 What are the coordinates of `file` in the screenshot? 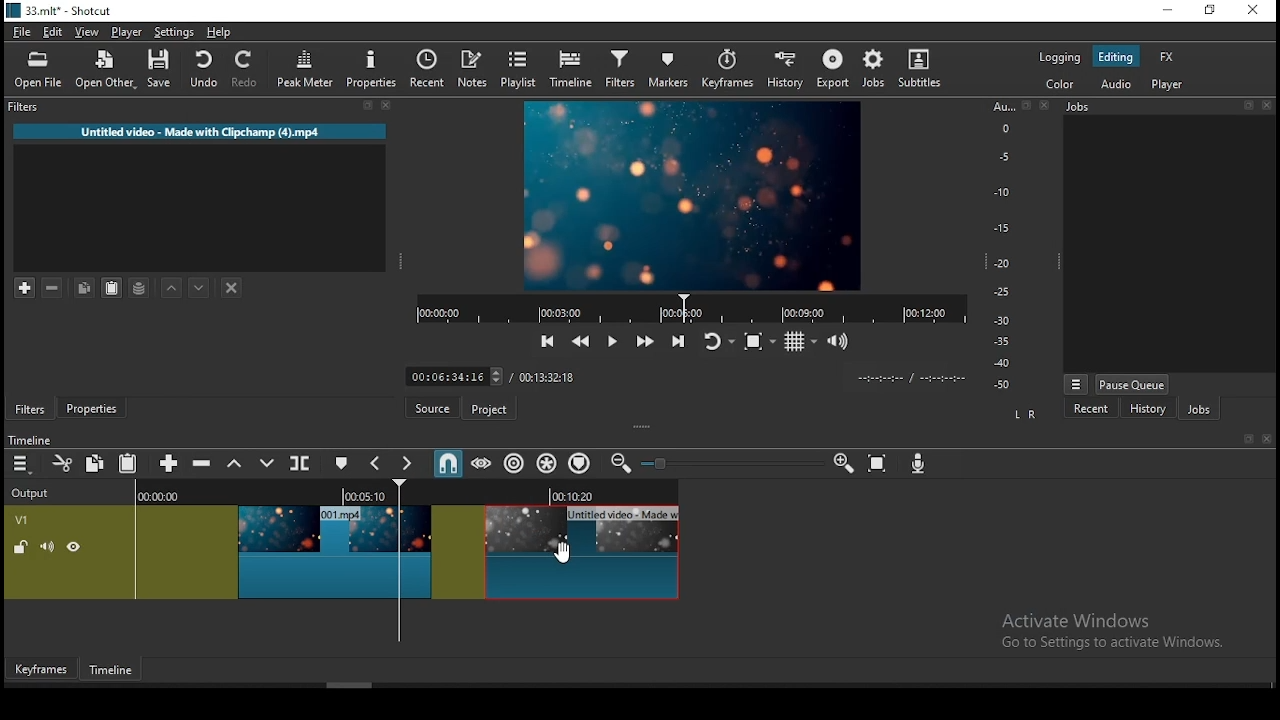 It's located at (23, 33).